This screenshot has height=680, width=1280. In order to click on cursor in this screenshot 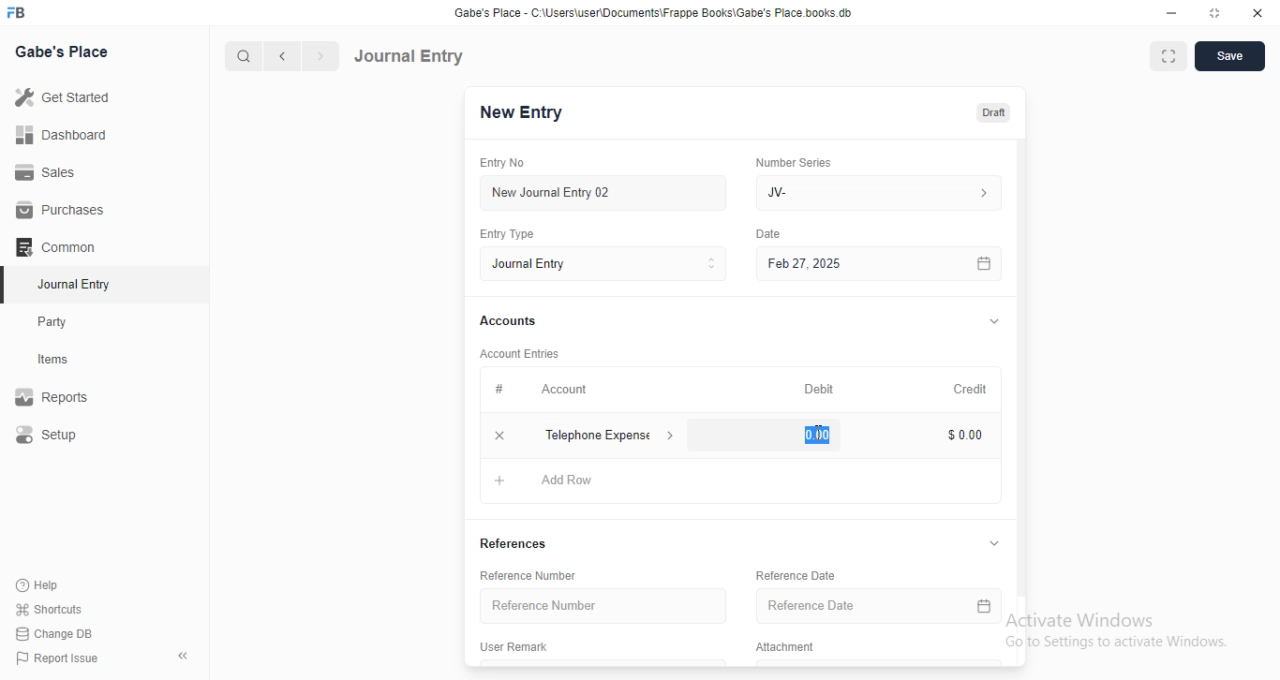, I will do `click(812, 429)`.